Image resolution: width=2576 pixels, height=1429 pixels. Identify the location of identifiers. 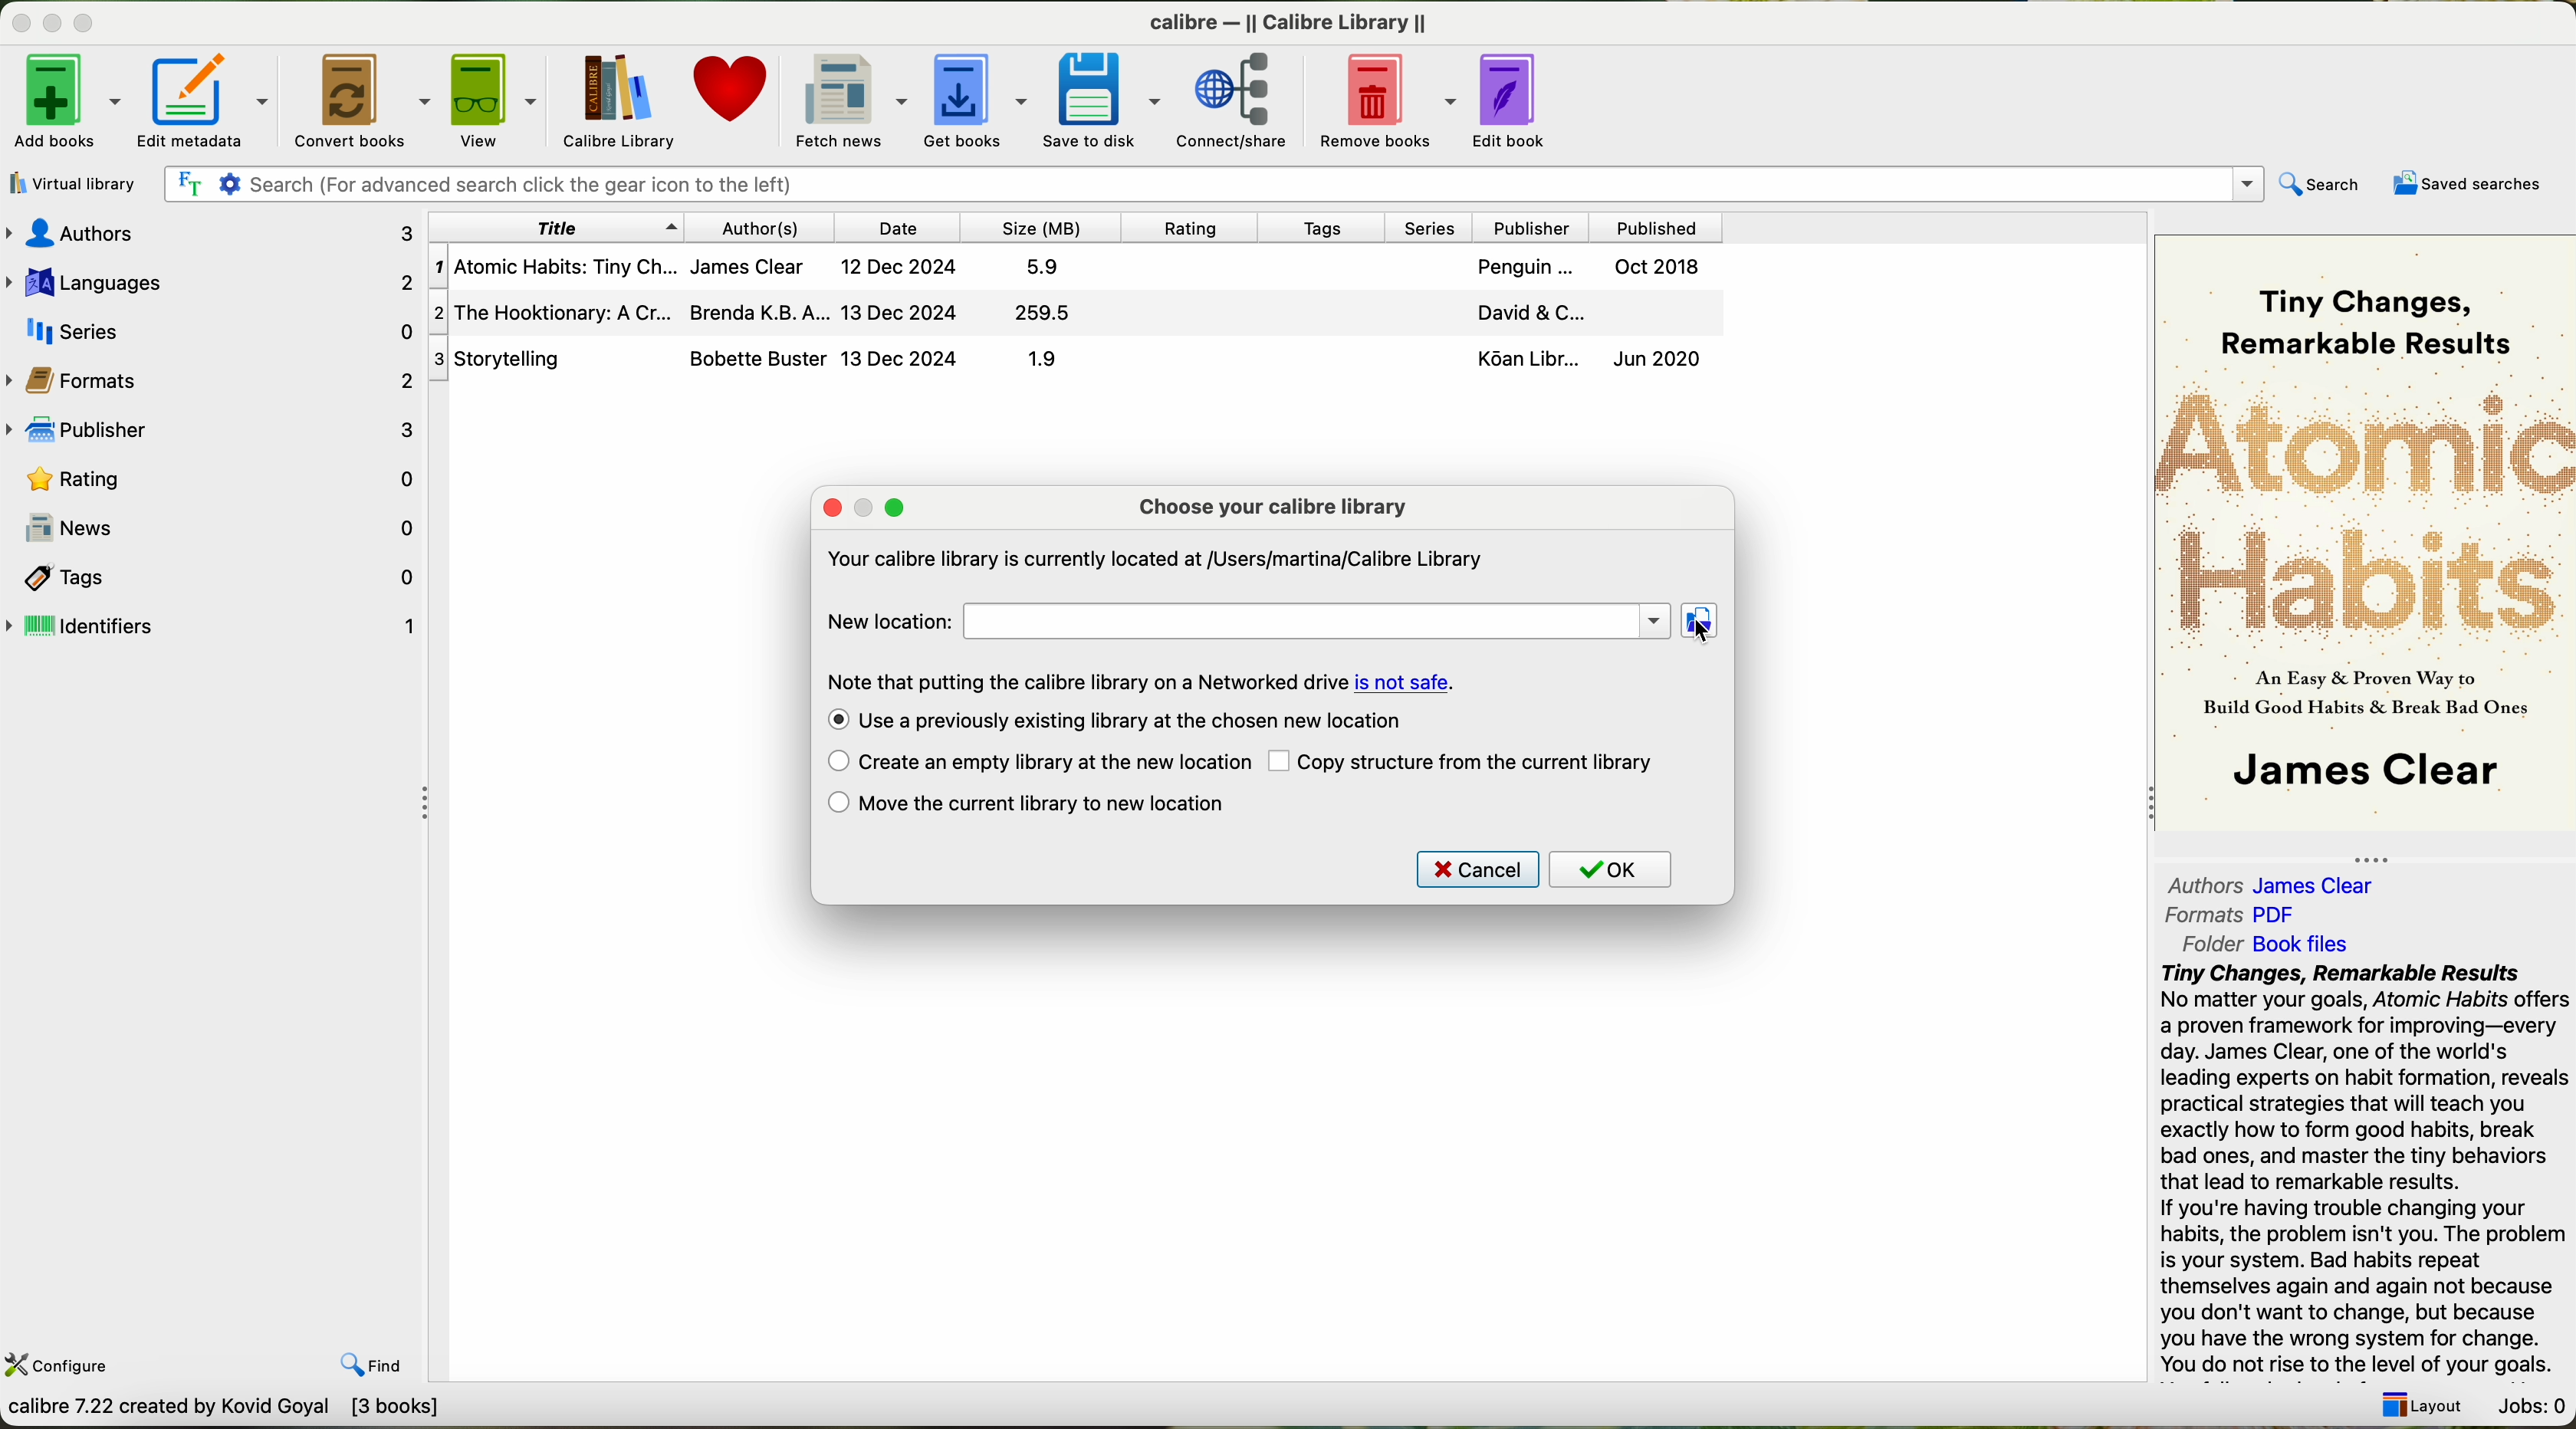
(213, 627).